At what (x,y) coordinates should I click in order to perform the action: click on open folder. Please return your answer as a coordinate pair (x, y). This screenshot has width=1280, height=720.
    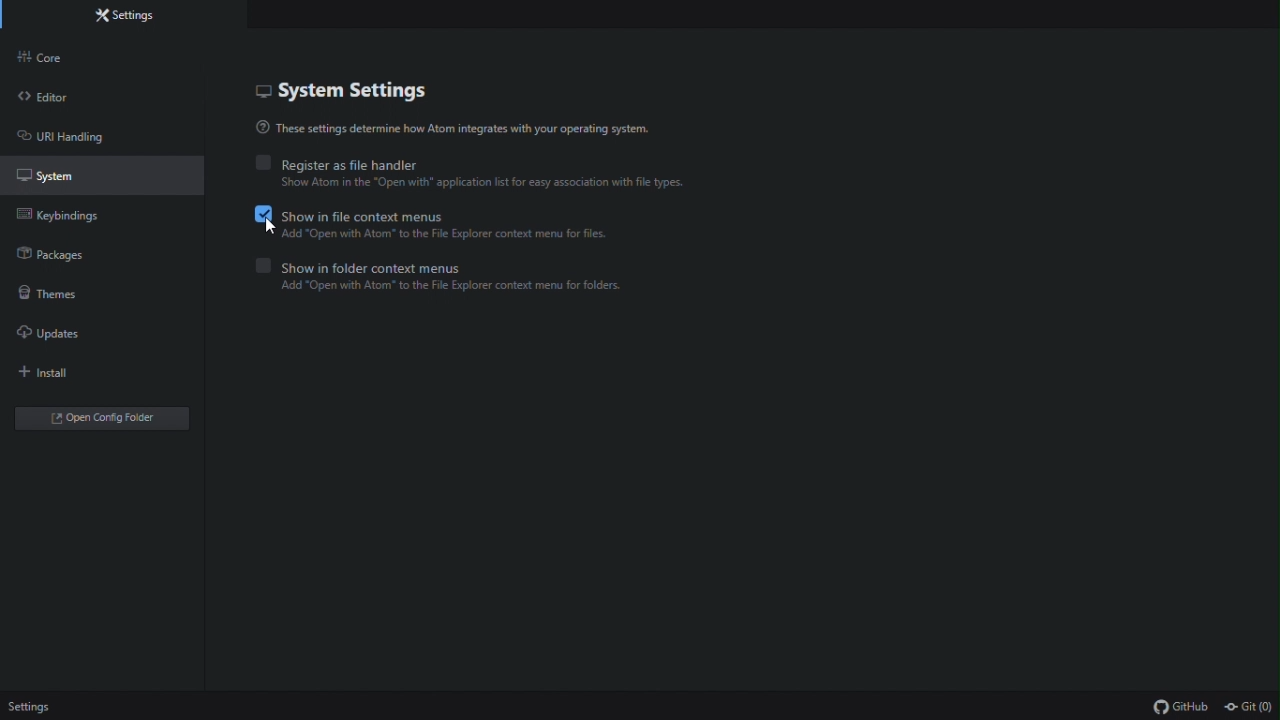
    Looking at the image, I should click on (105, 418).